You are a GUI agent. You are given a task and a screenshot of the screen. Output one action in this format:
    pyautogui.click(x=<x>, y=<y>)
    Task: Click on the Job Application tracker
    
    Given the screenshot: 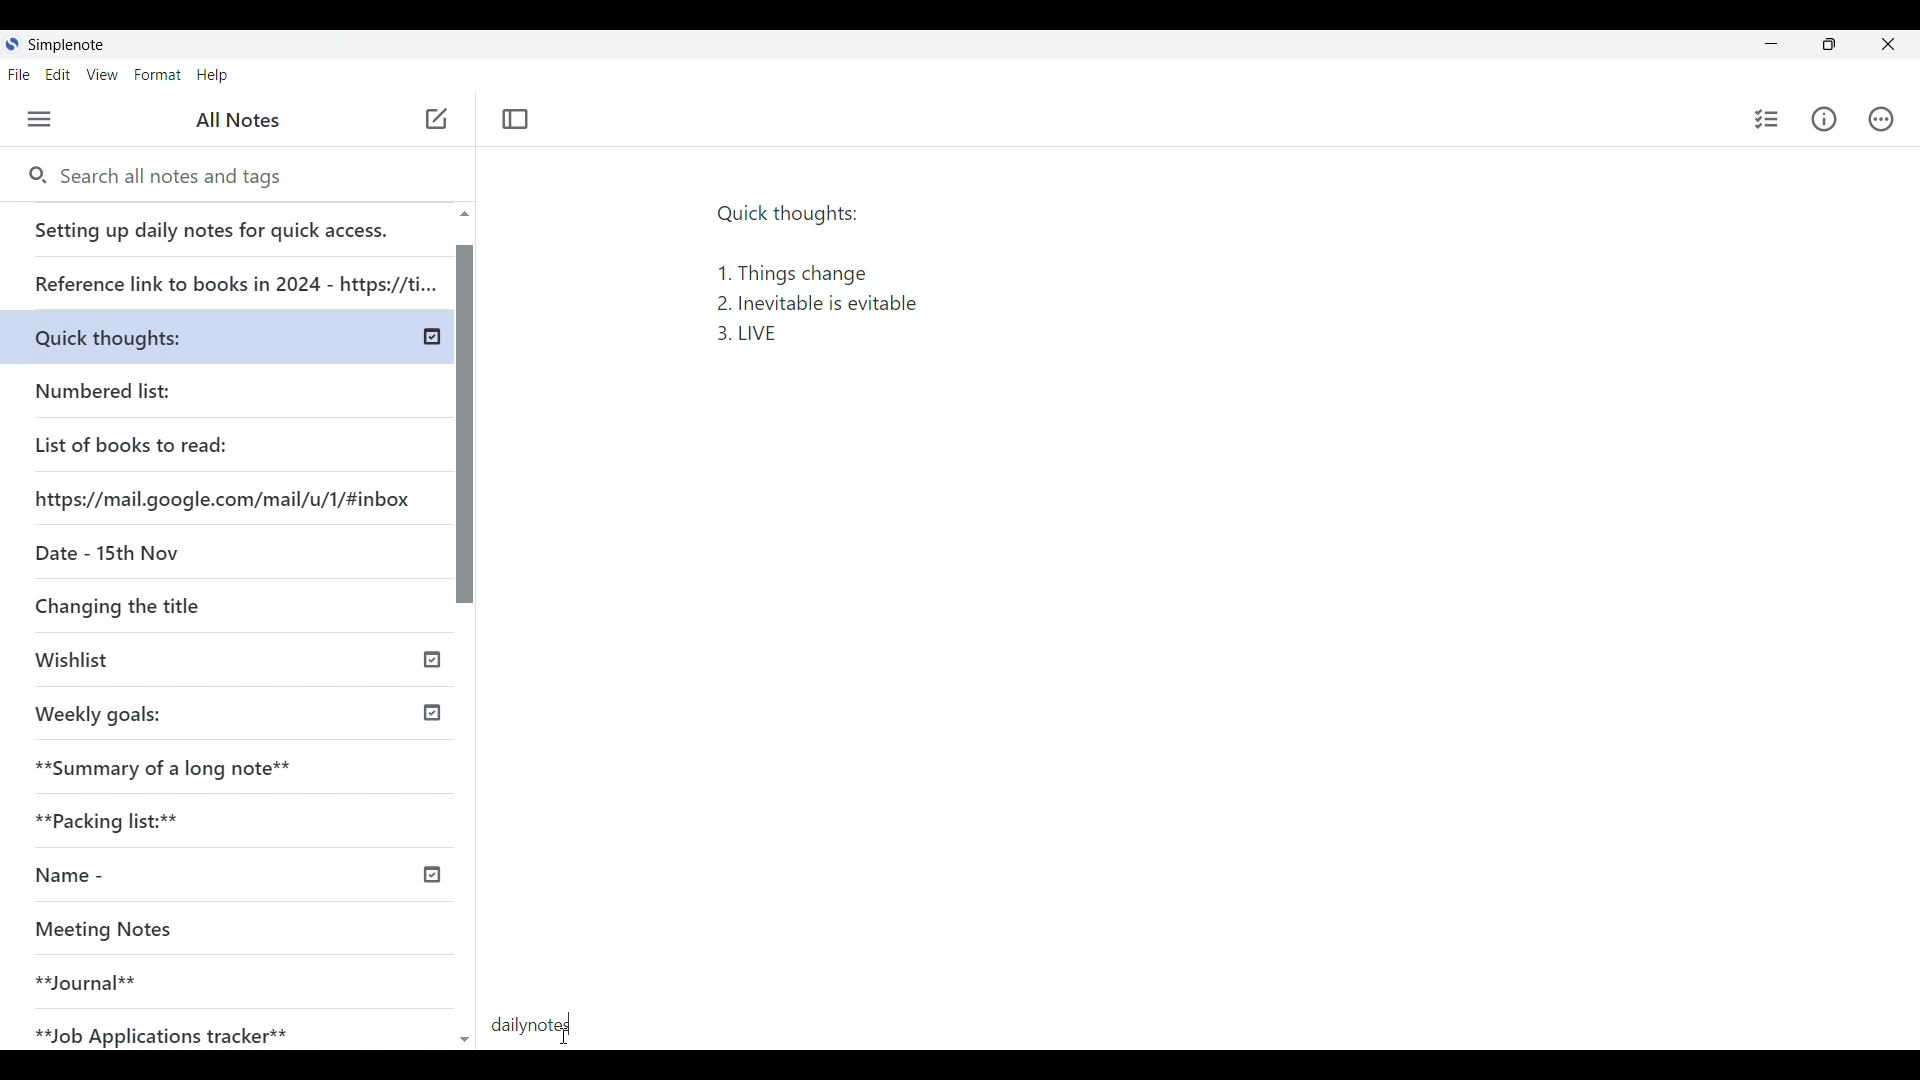 What is the action you would take?
    pyautogui.click(x=172, y=1031)
    